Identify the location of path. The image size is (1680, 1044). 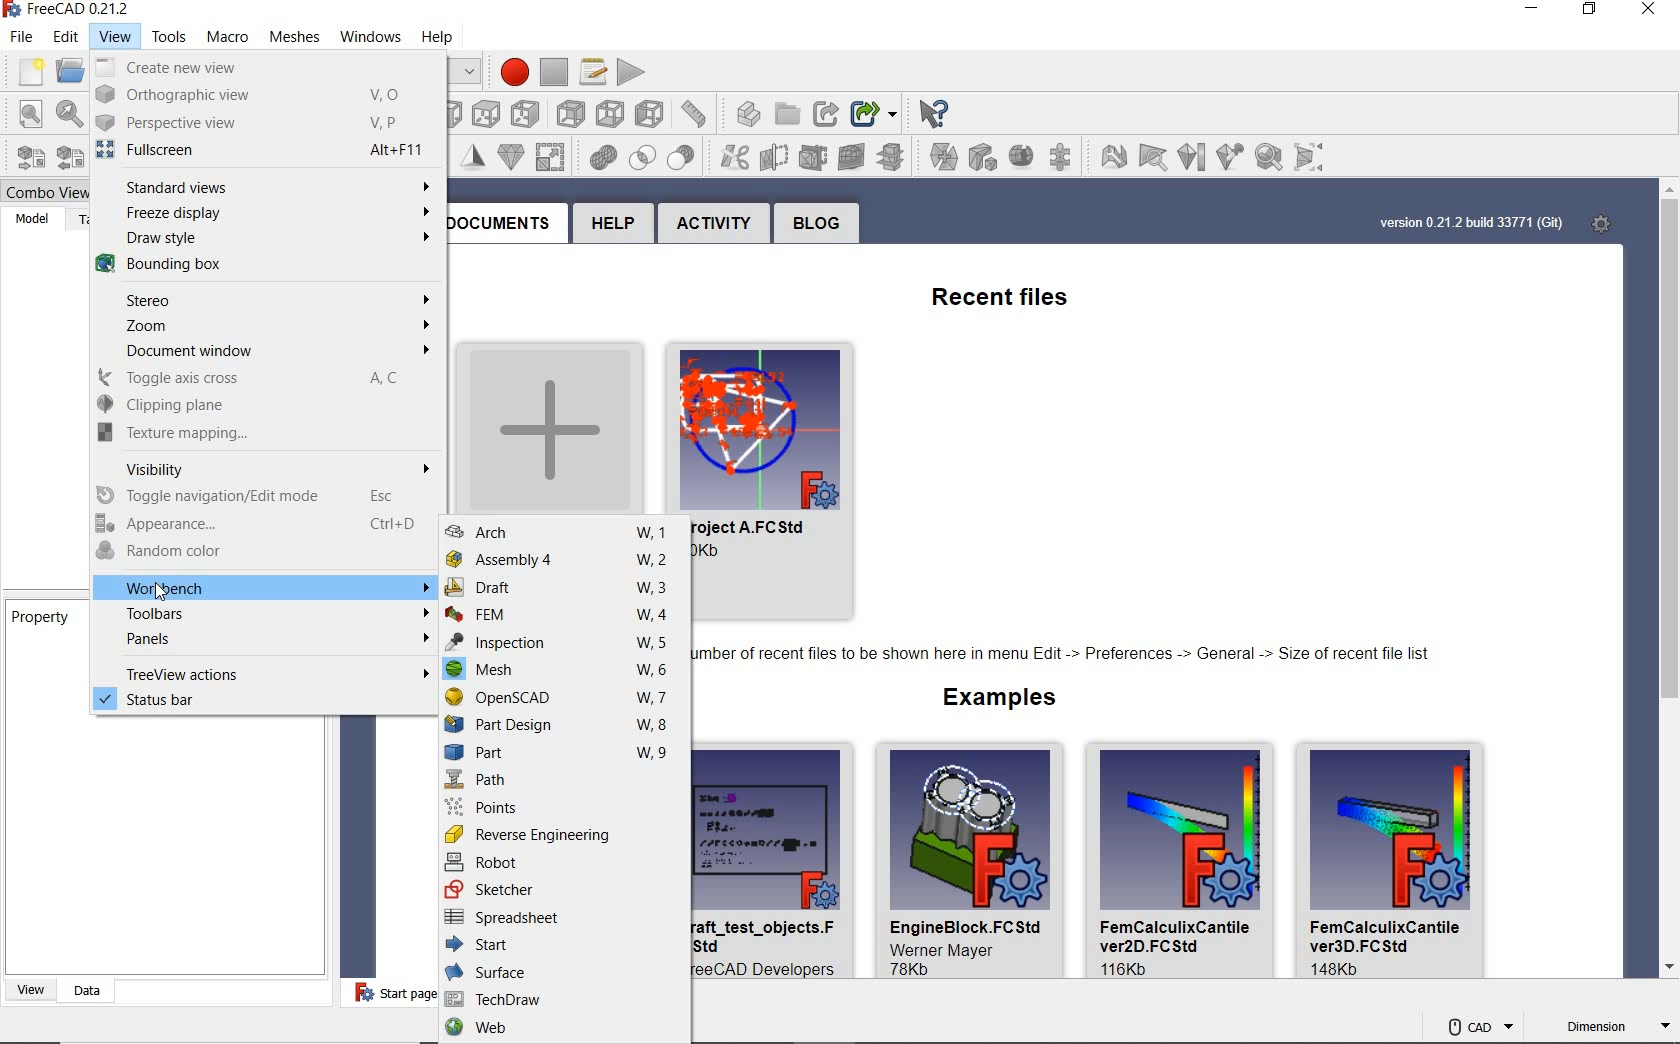
(560, 781).